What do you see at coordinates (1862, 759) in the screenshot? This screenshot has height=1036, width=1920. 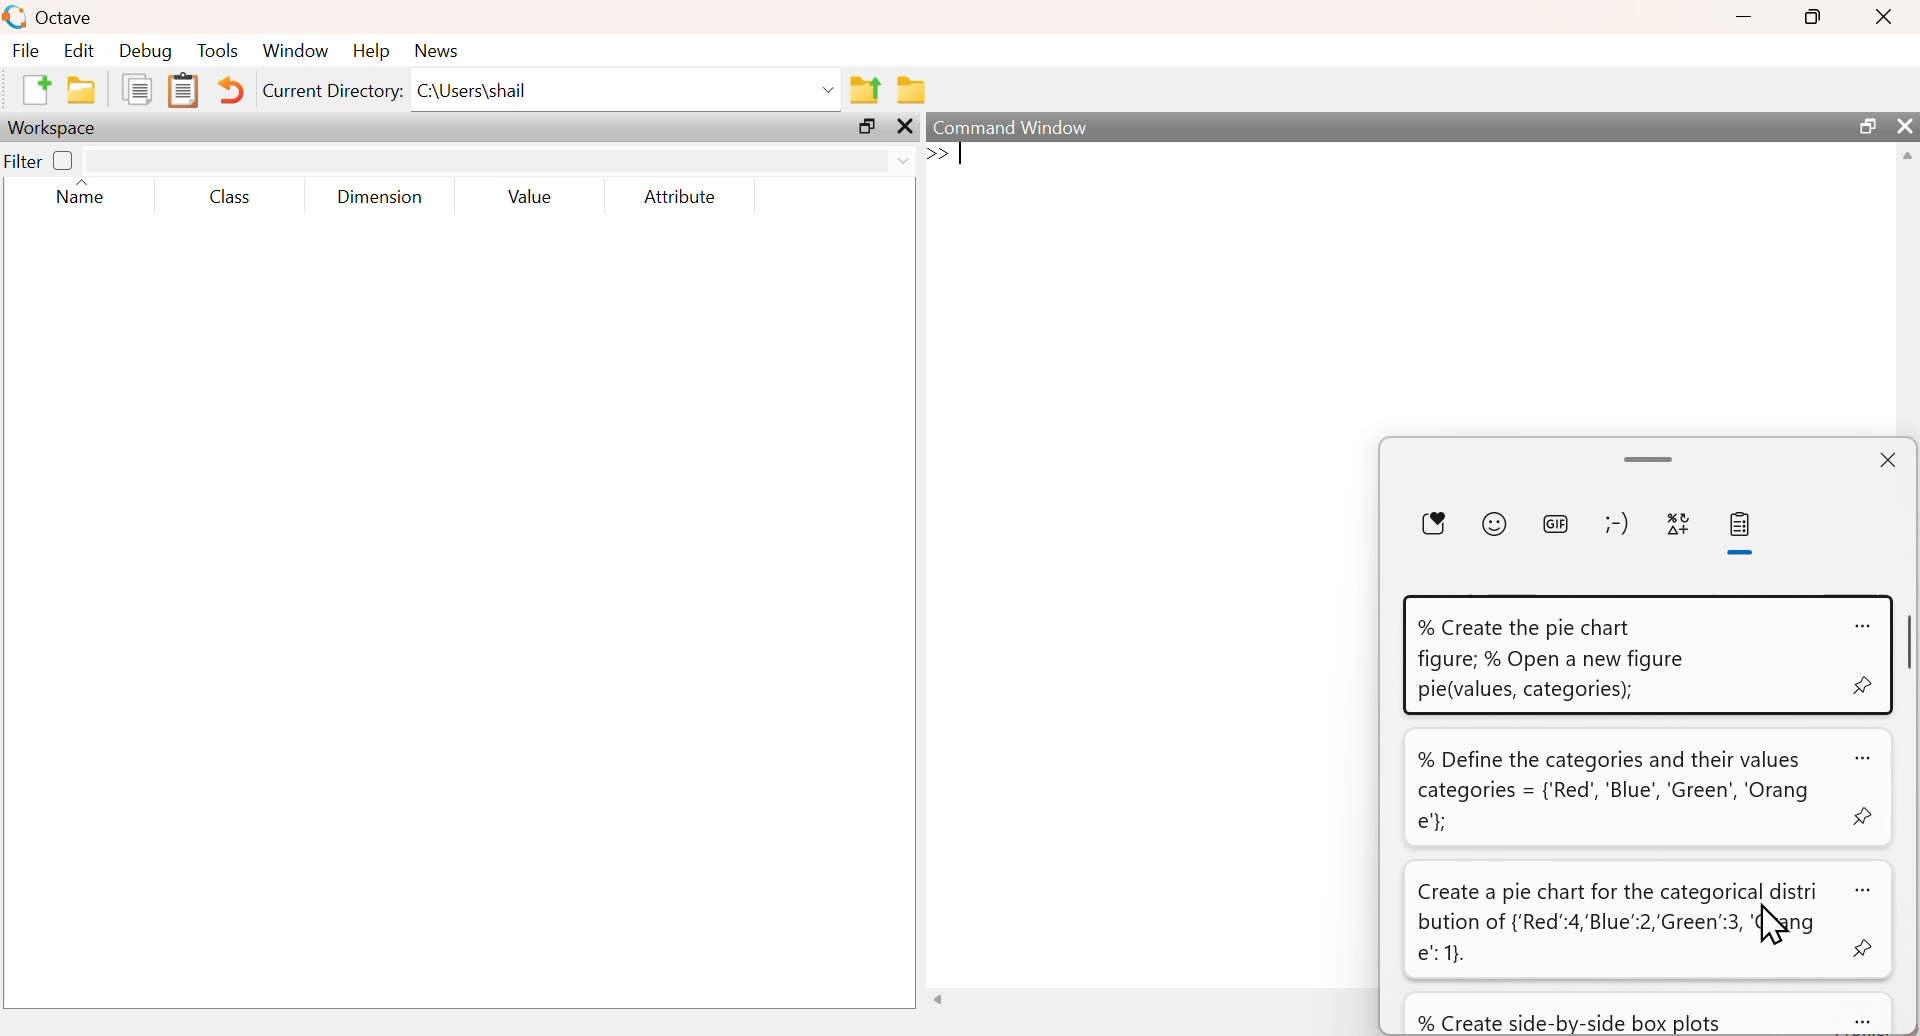 I see `more options` at bounding box center [1862, 759].